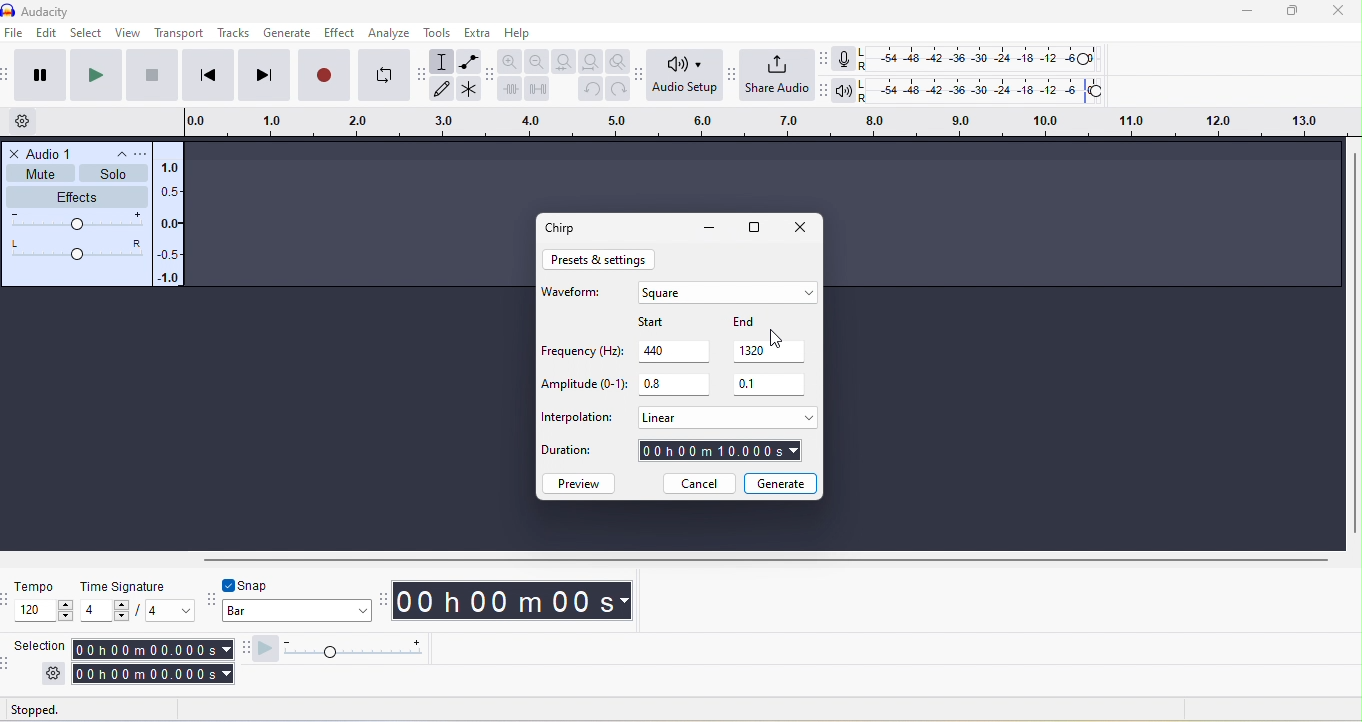 This screenshot has height=722, width=1362. I want to click on 1320, so click(770, 351).